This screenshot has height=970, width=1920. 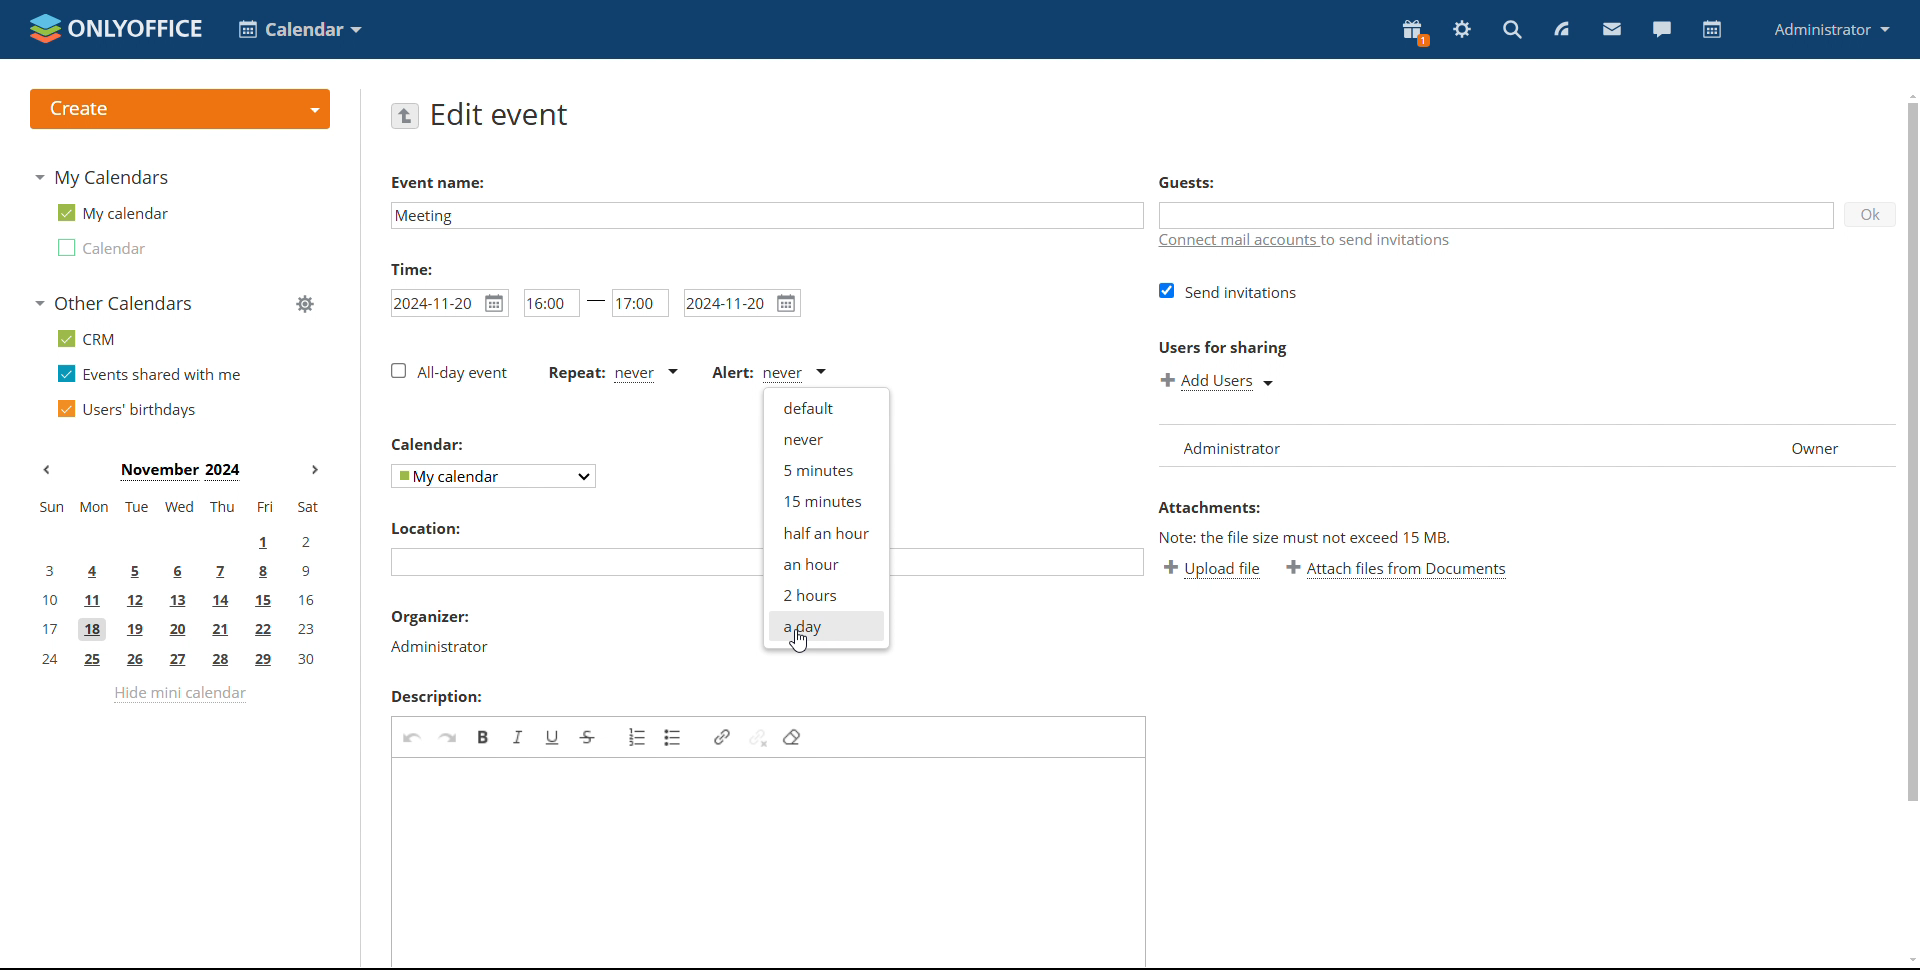 I want to click on attachments, so click(x=1208, y=507).